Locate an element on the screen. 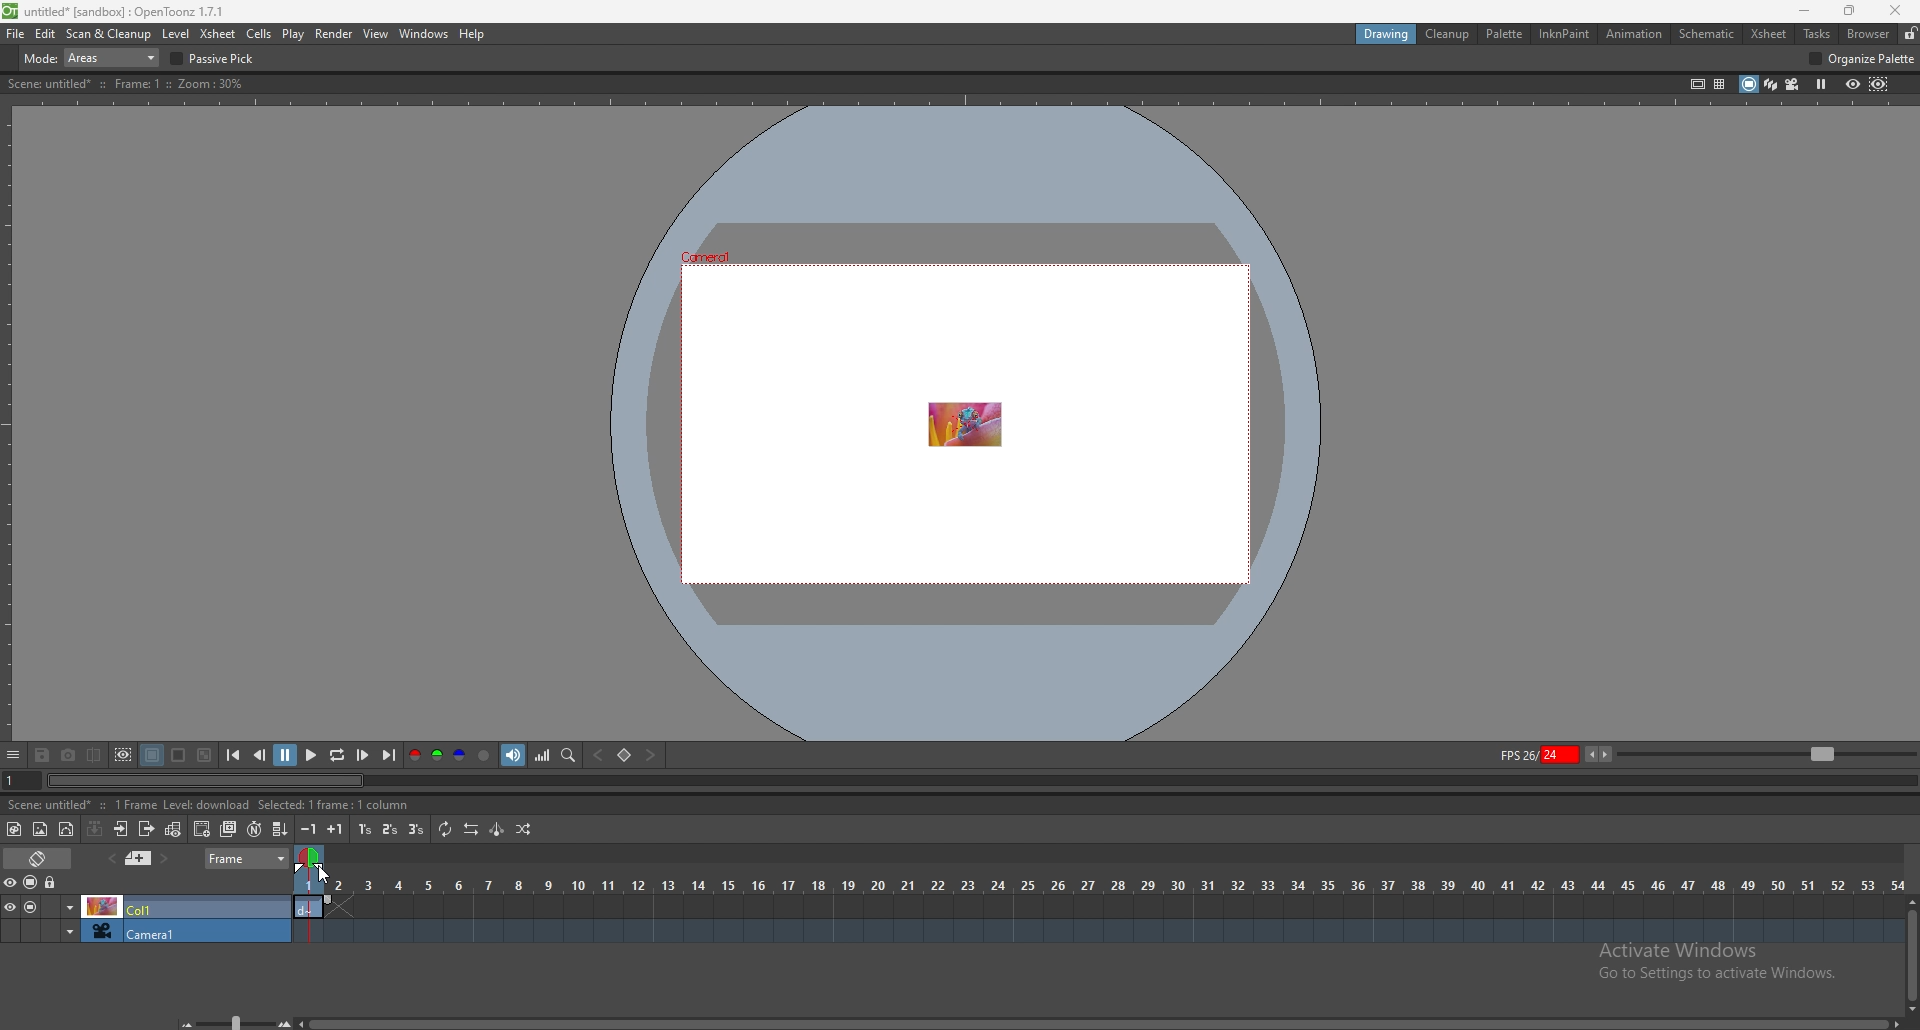 This screenshot has width=1920, height=1030. freeze is located at coordinates (1822, 85).